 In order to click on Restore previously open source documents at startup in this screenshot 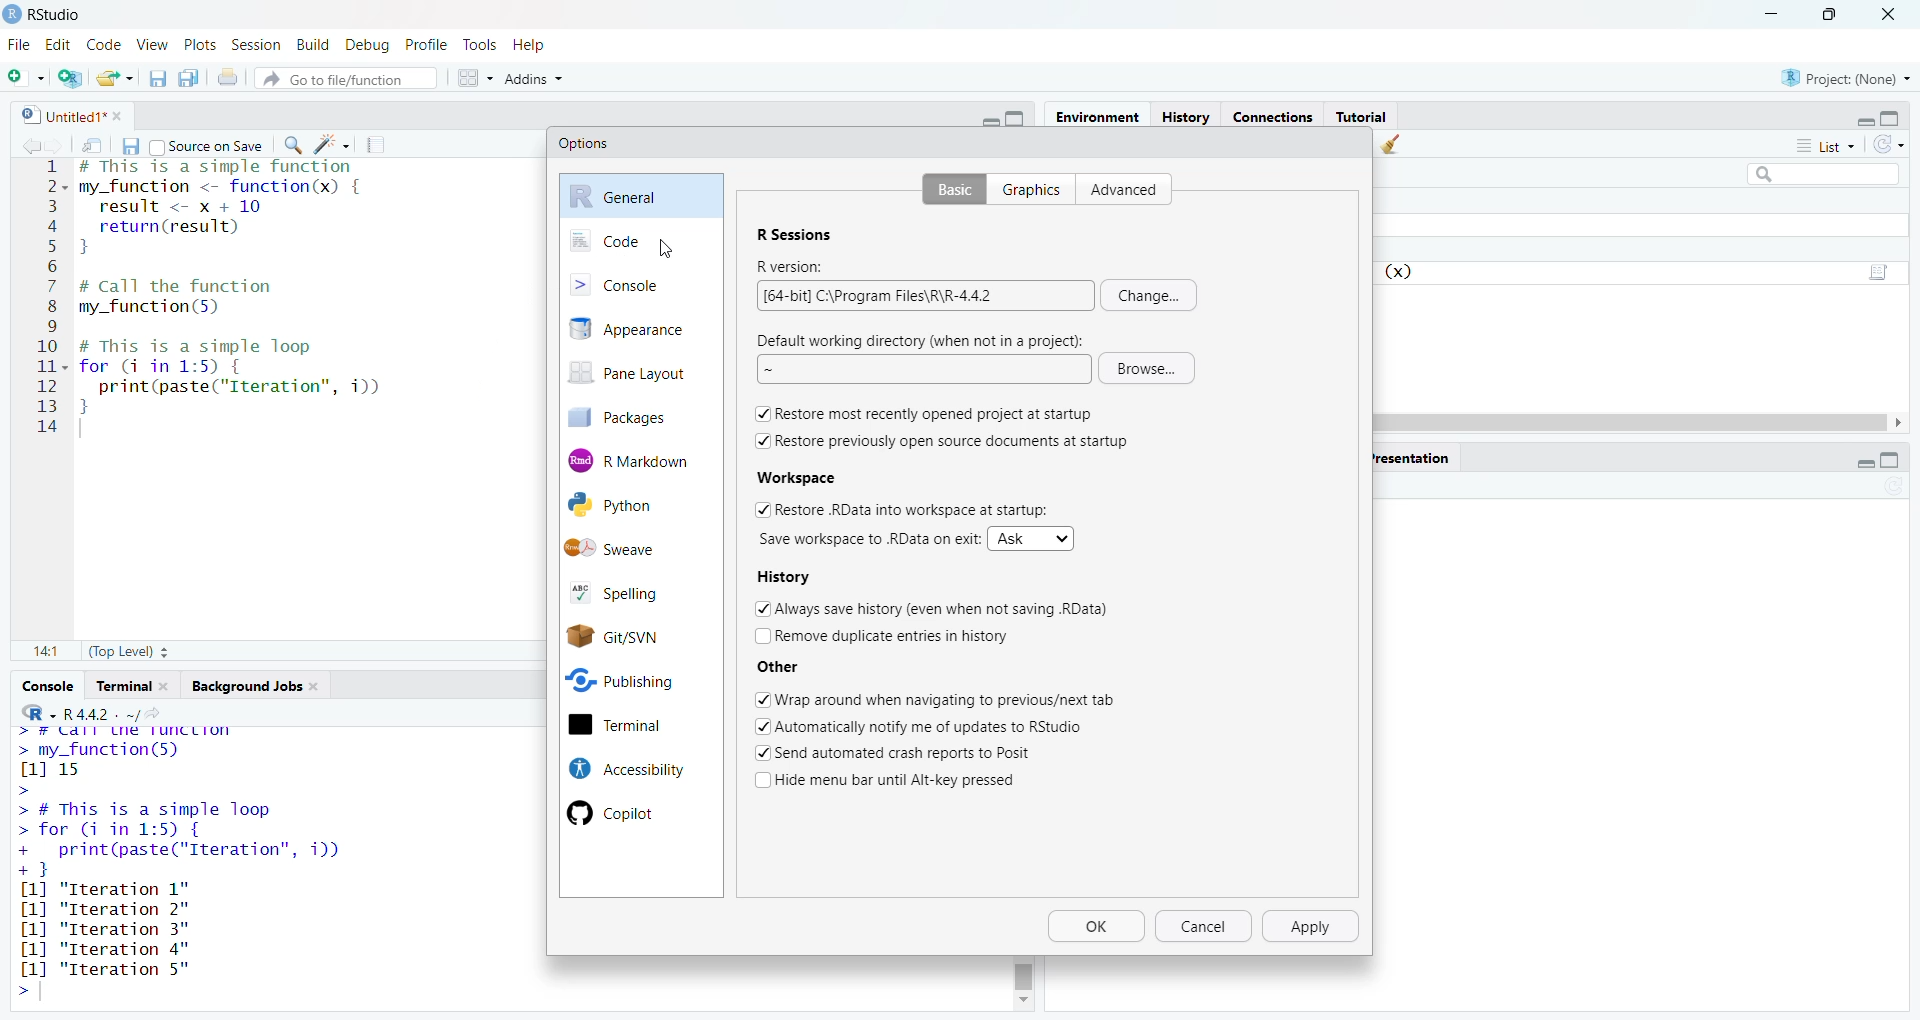, I will do `click(944, 441)`.